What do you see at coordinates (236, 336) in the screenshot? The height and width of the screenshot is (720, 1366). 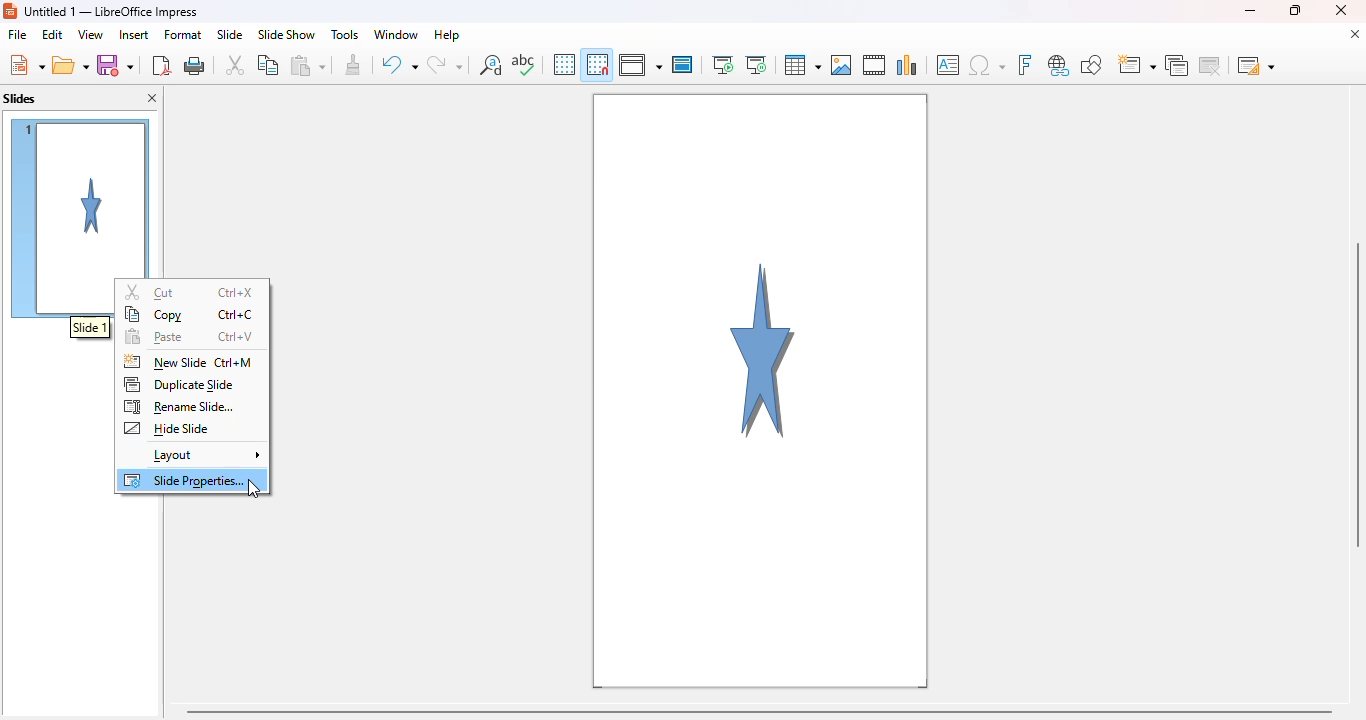 I see `shortcut for paste "Ctrl+V"` at bounding box center [236, 336].